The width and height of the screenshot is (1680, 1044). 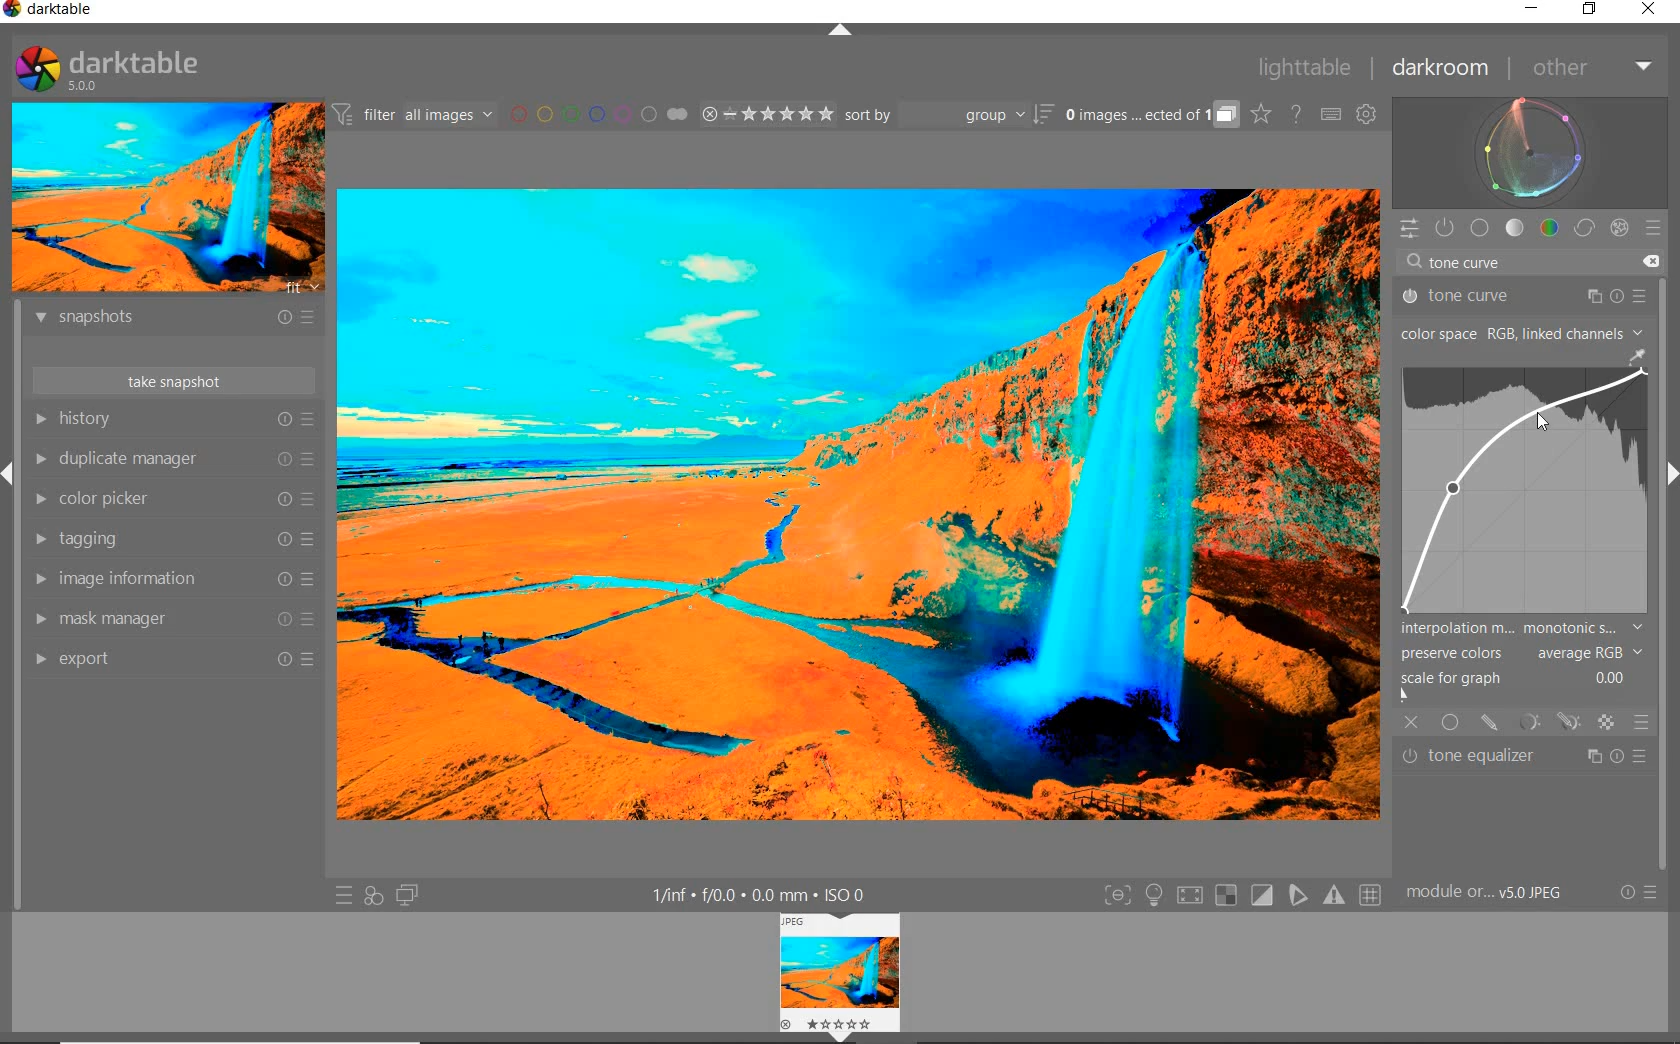 What do you see at coordinates (1638, 894) in the screenshot?
I see `RESET OR PRESETS & PREFERENCES` at bounding box center [1638, 894].